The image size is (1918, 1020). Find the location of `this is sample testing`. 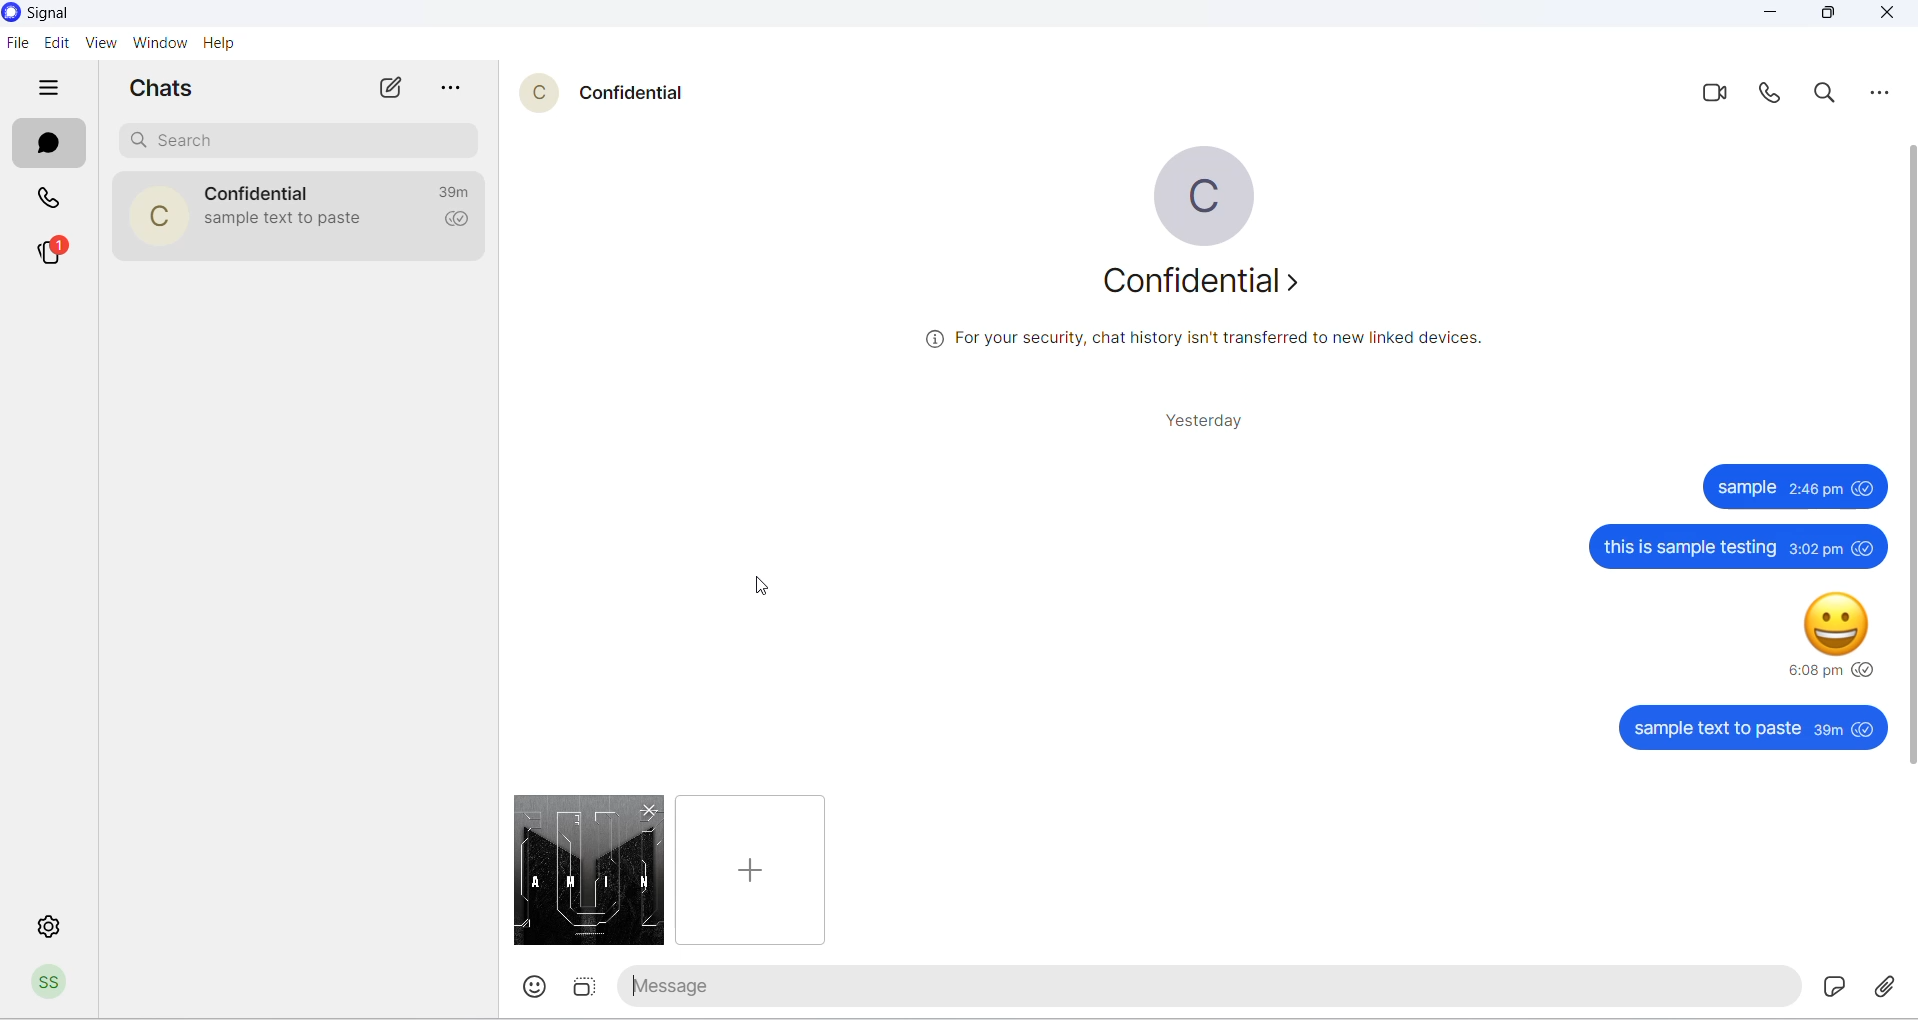

this is sample testing is located at coordinates (1696, 548).